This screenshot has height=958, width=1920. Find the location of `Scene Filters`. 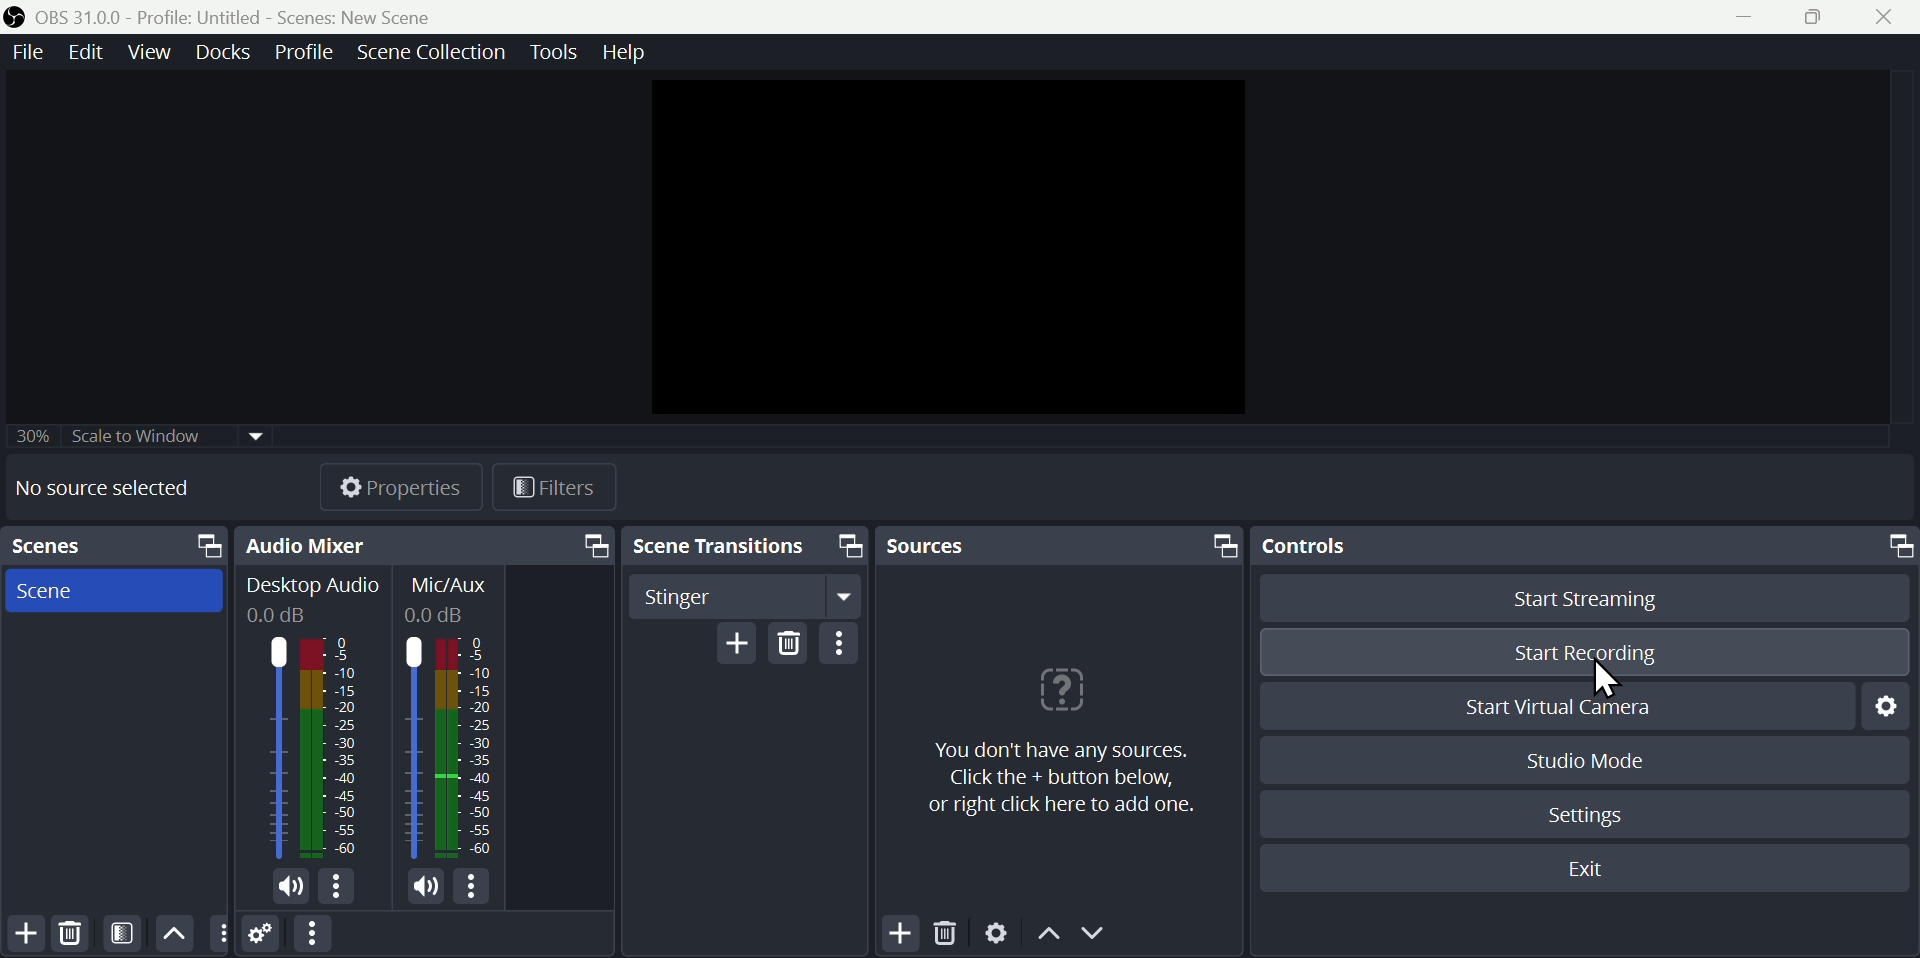

Scene Filters is located at coordinates (124, 931).